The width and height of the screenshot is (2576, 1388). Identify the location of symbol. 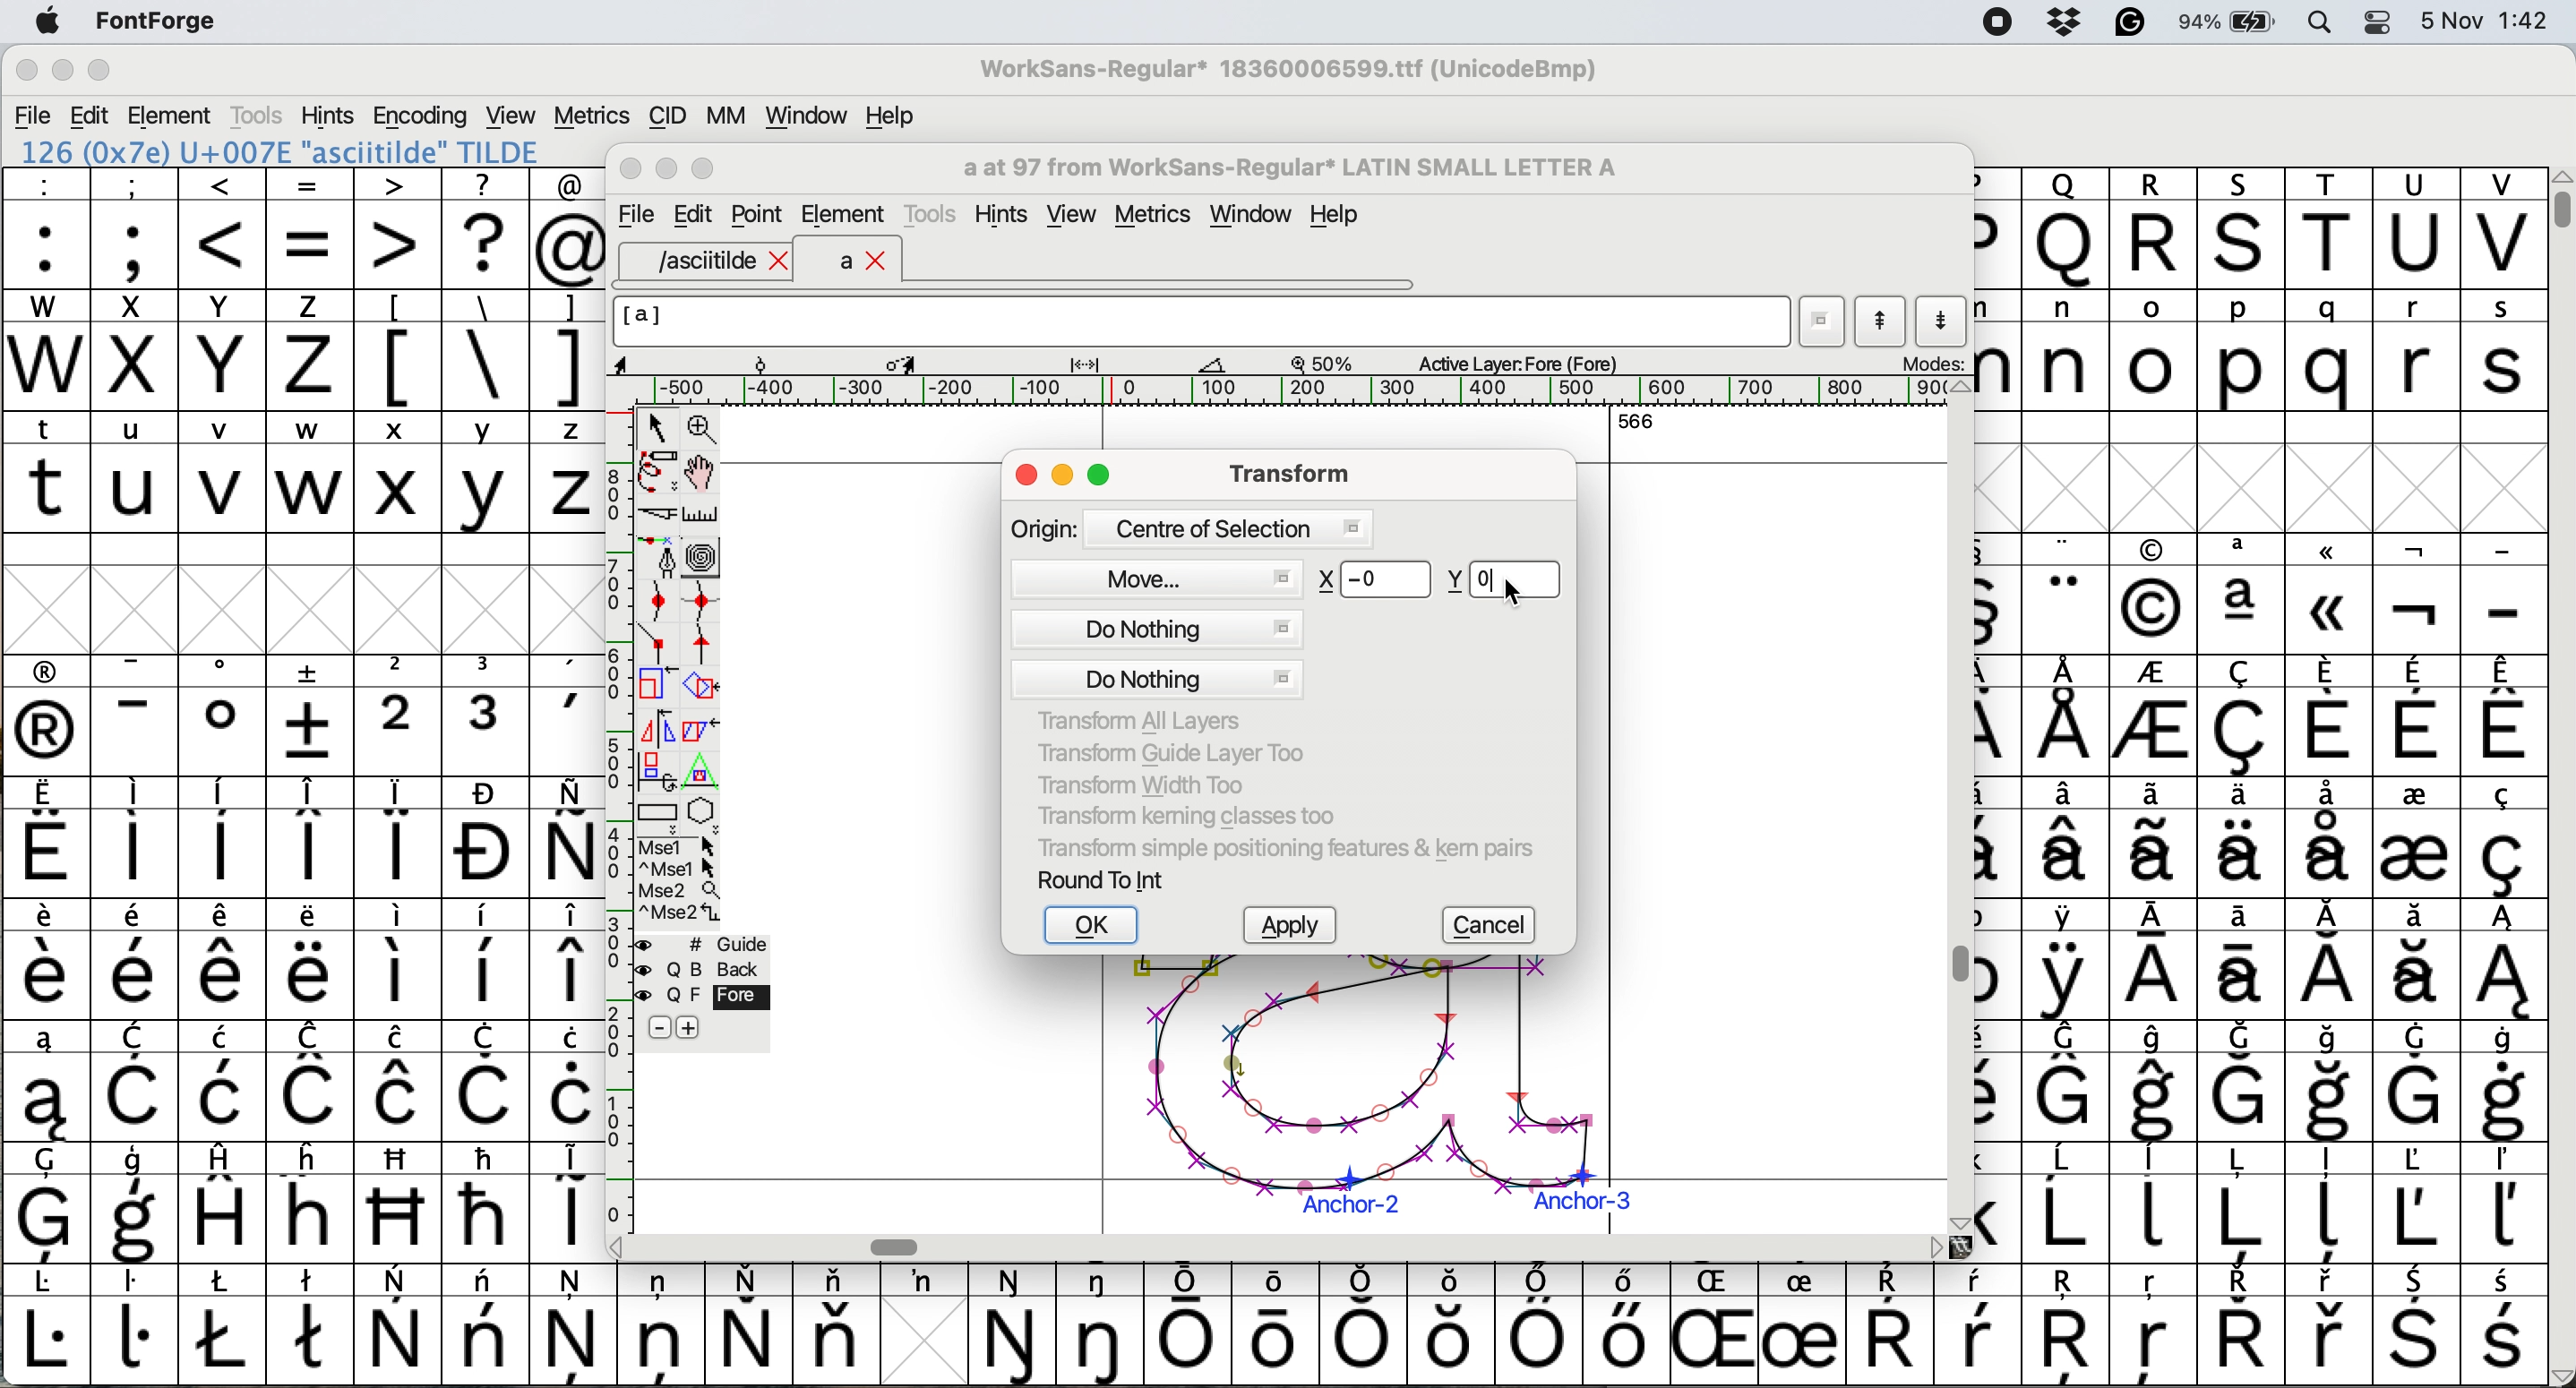
(2157, 1082).